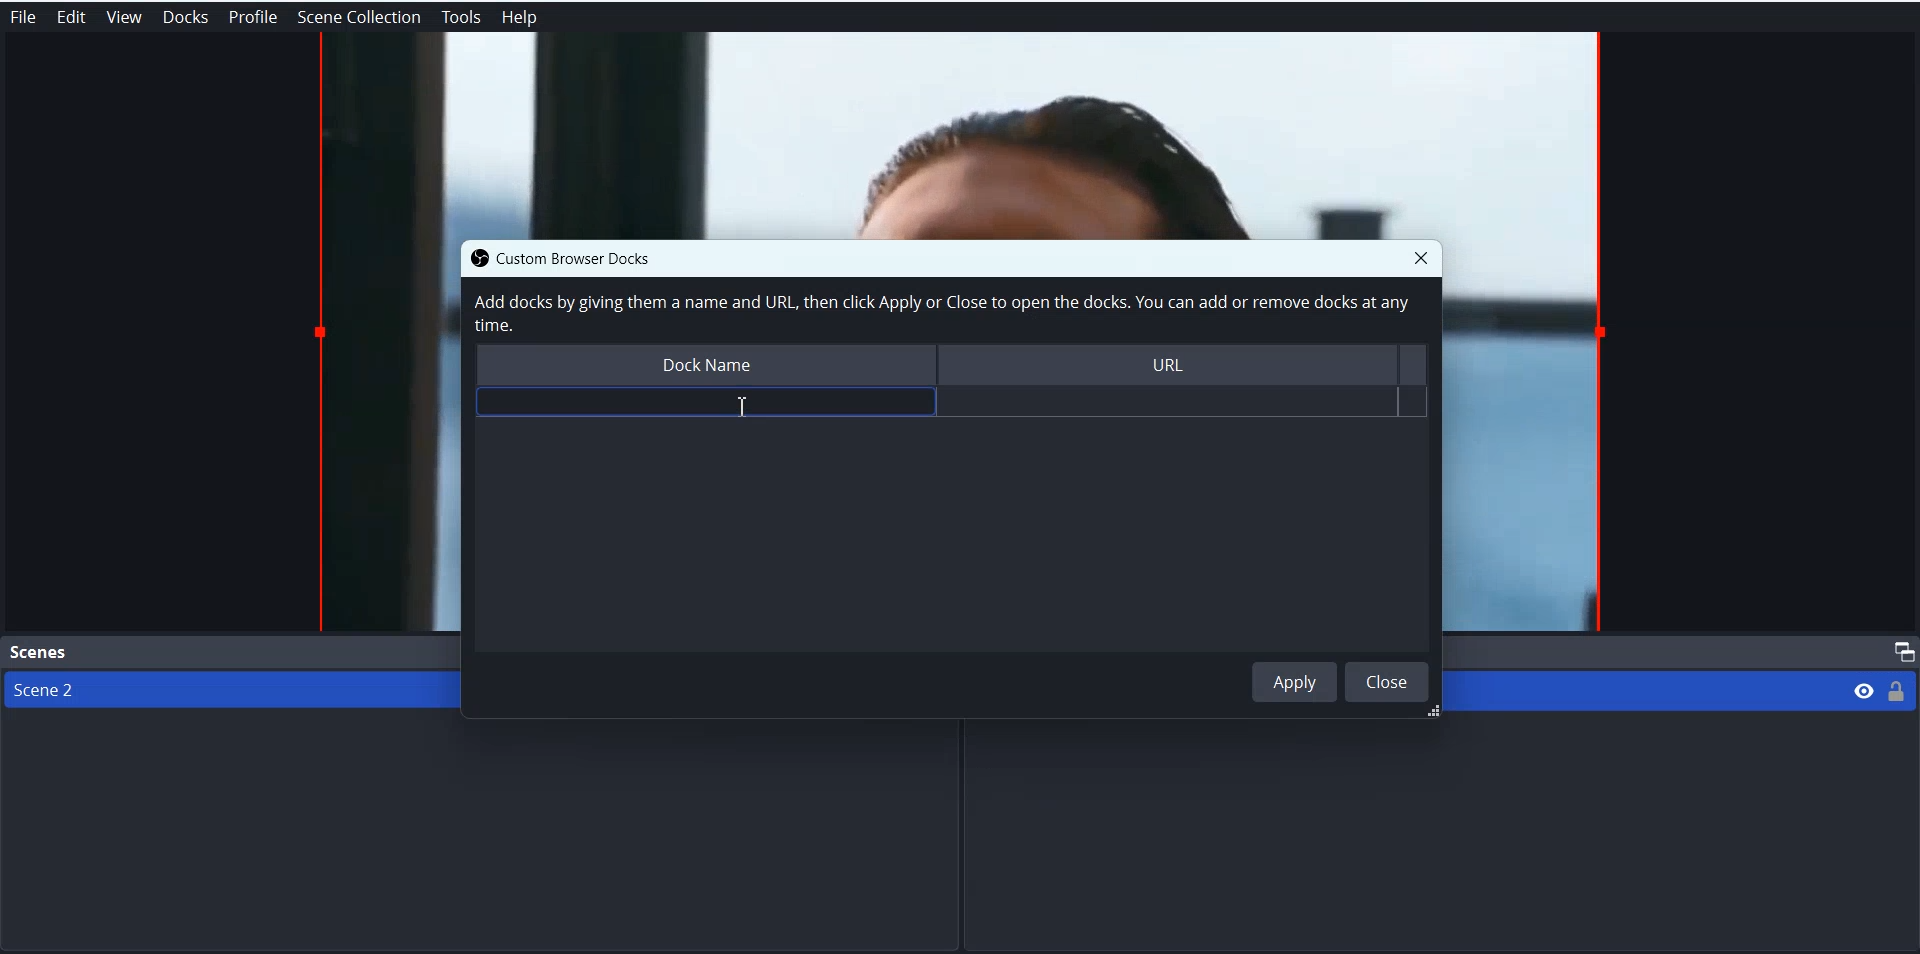  Describe the element at coordinates (384, 435) in the screenshot. I see `File Preview window` at that location.